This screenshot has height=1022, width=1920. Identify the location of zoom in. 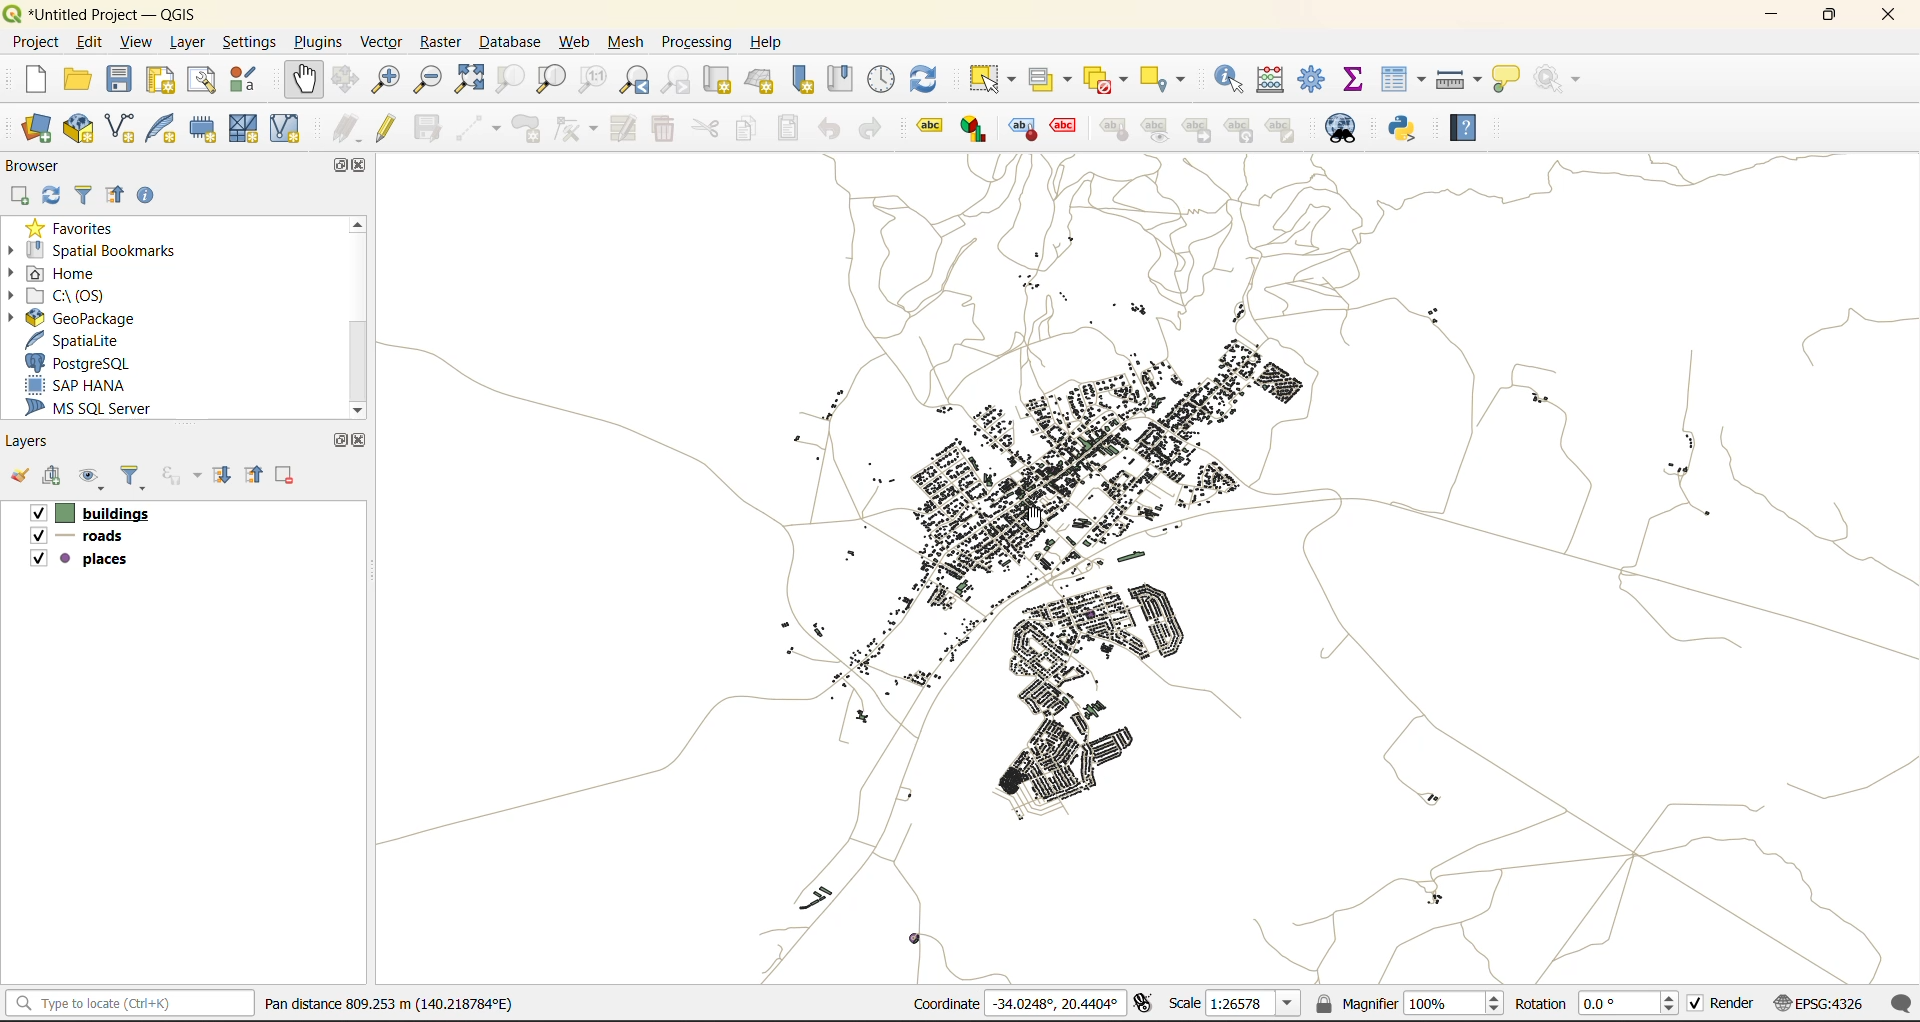
(391, 80).